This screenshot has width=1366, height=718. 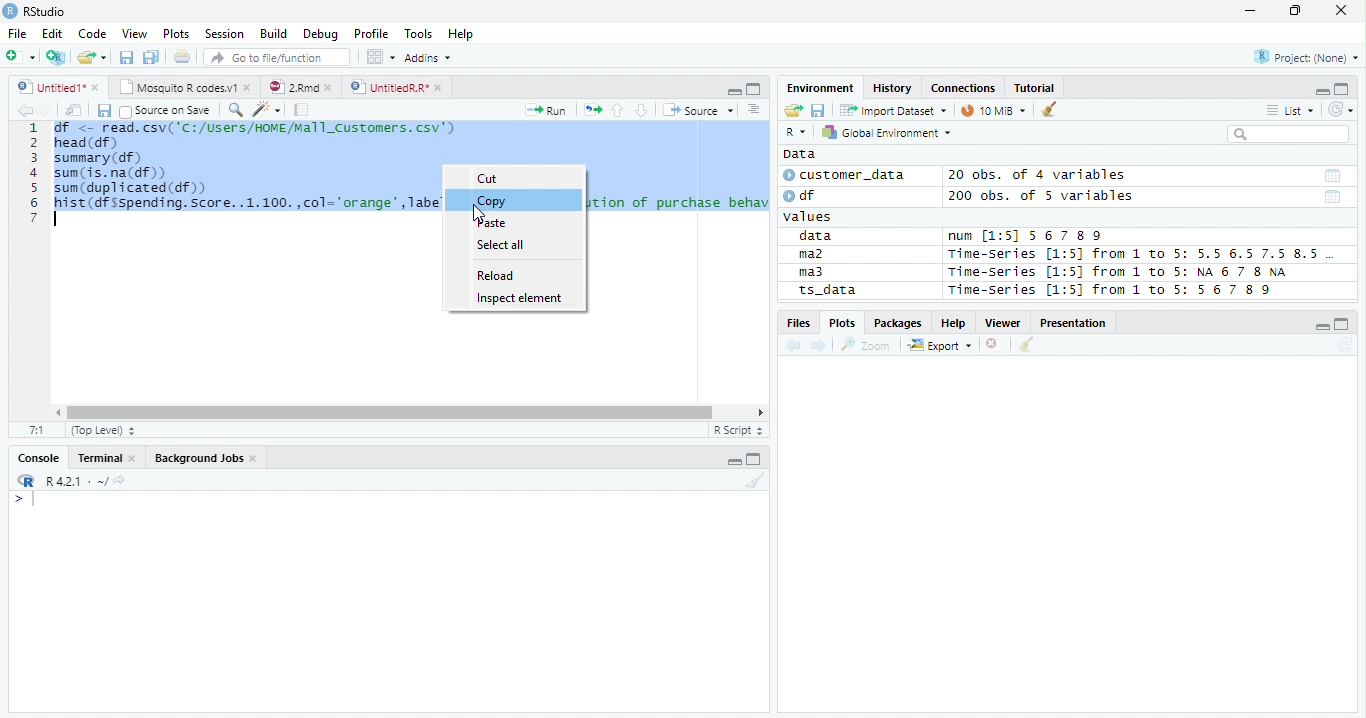 I want to click on Maximize, so click(x=1344, y=324).